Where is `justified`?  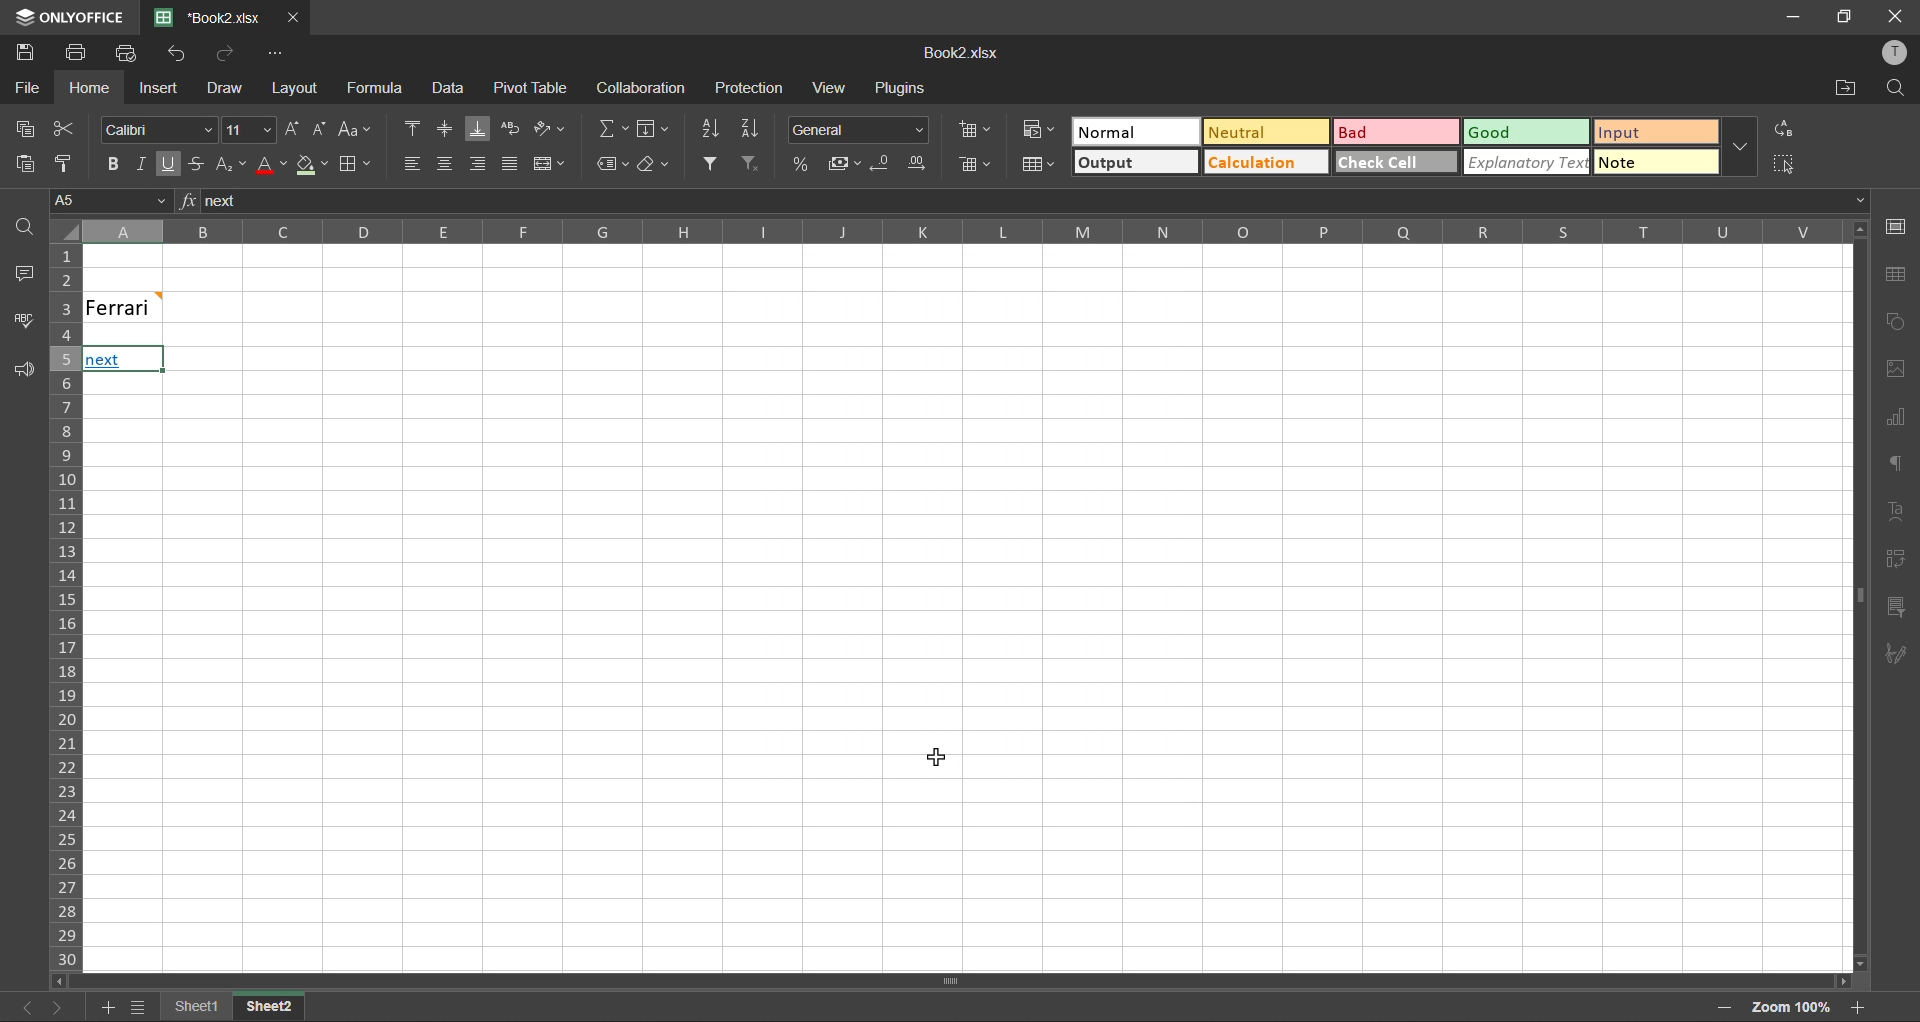
justified is located at coordinates (509, 164).